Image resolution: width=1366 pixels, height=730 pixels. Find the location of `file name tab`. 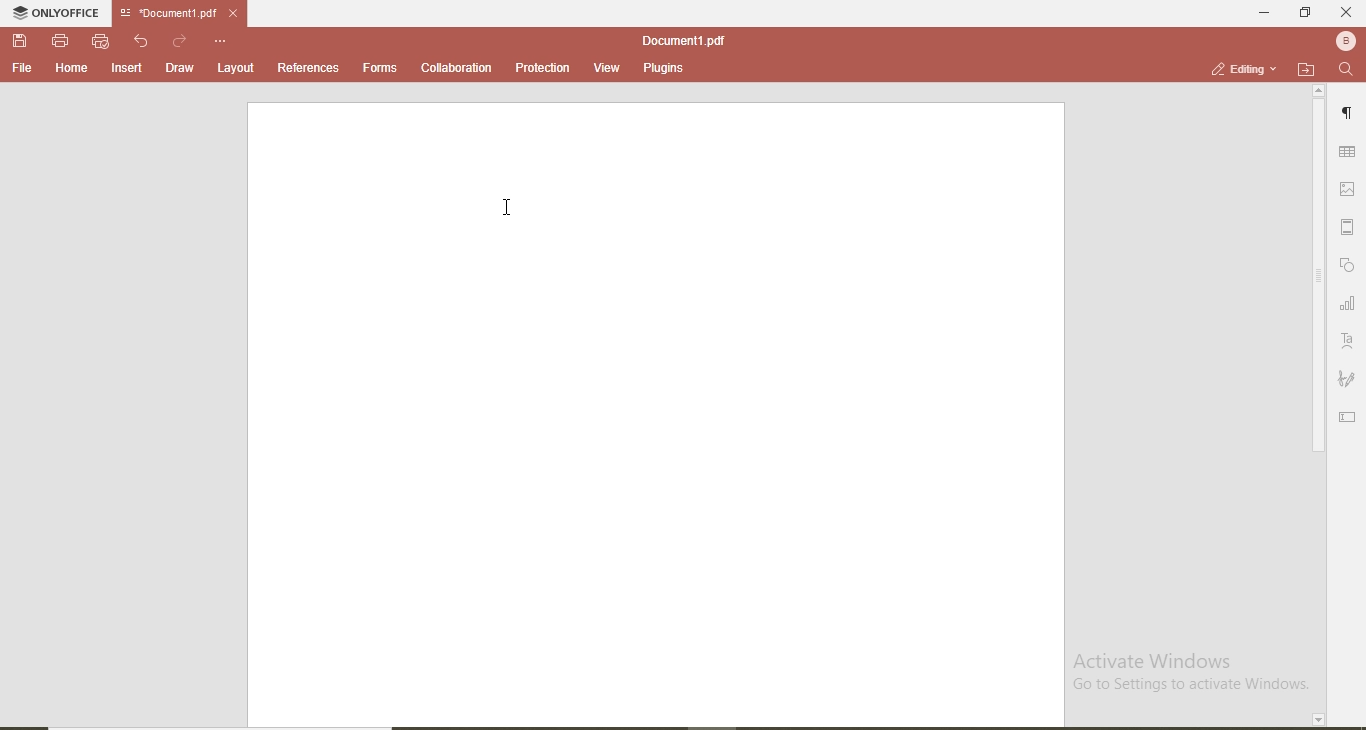

file name tab is located at coordinates (168, 11).